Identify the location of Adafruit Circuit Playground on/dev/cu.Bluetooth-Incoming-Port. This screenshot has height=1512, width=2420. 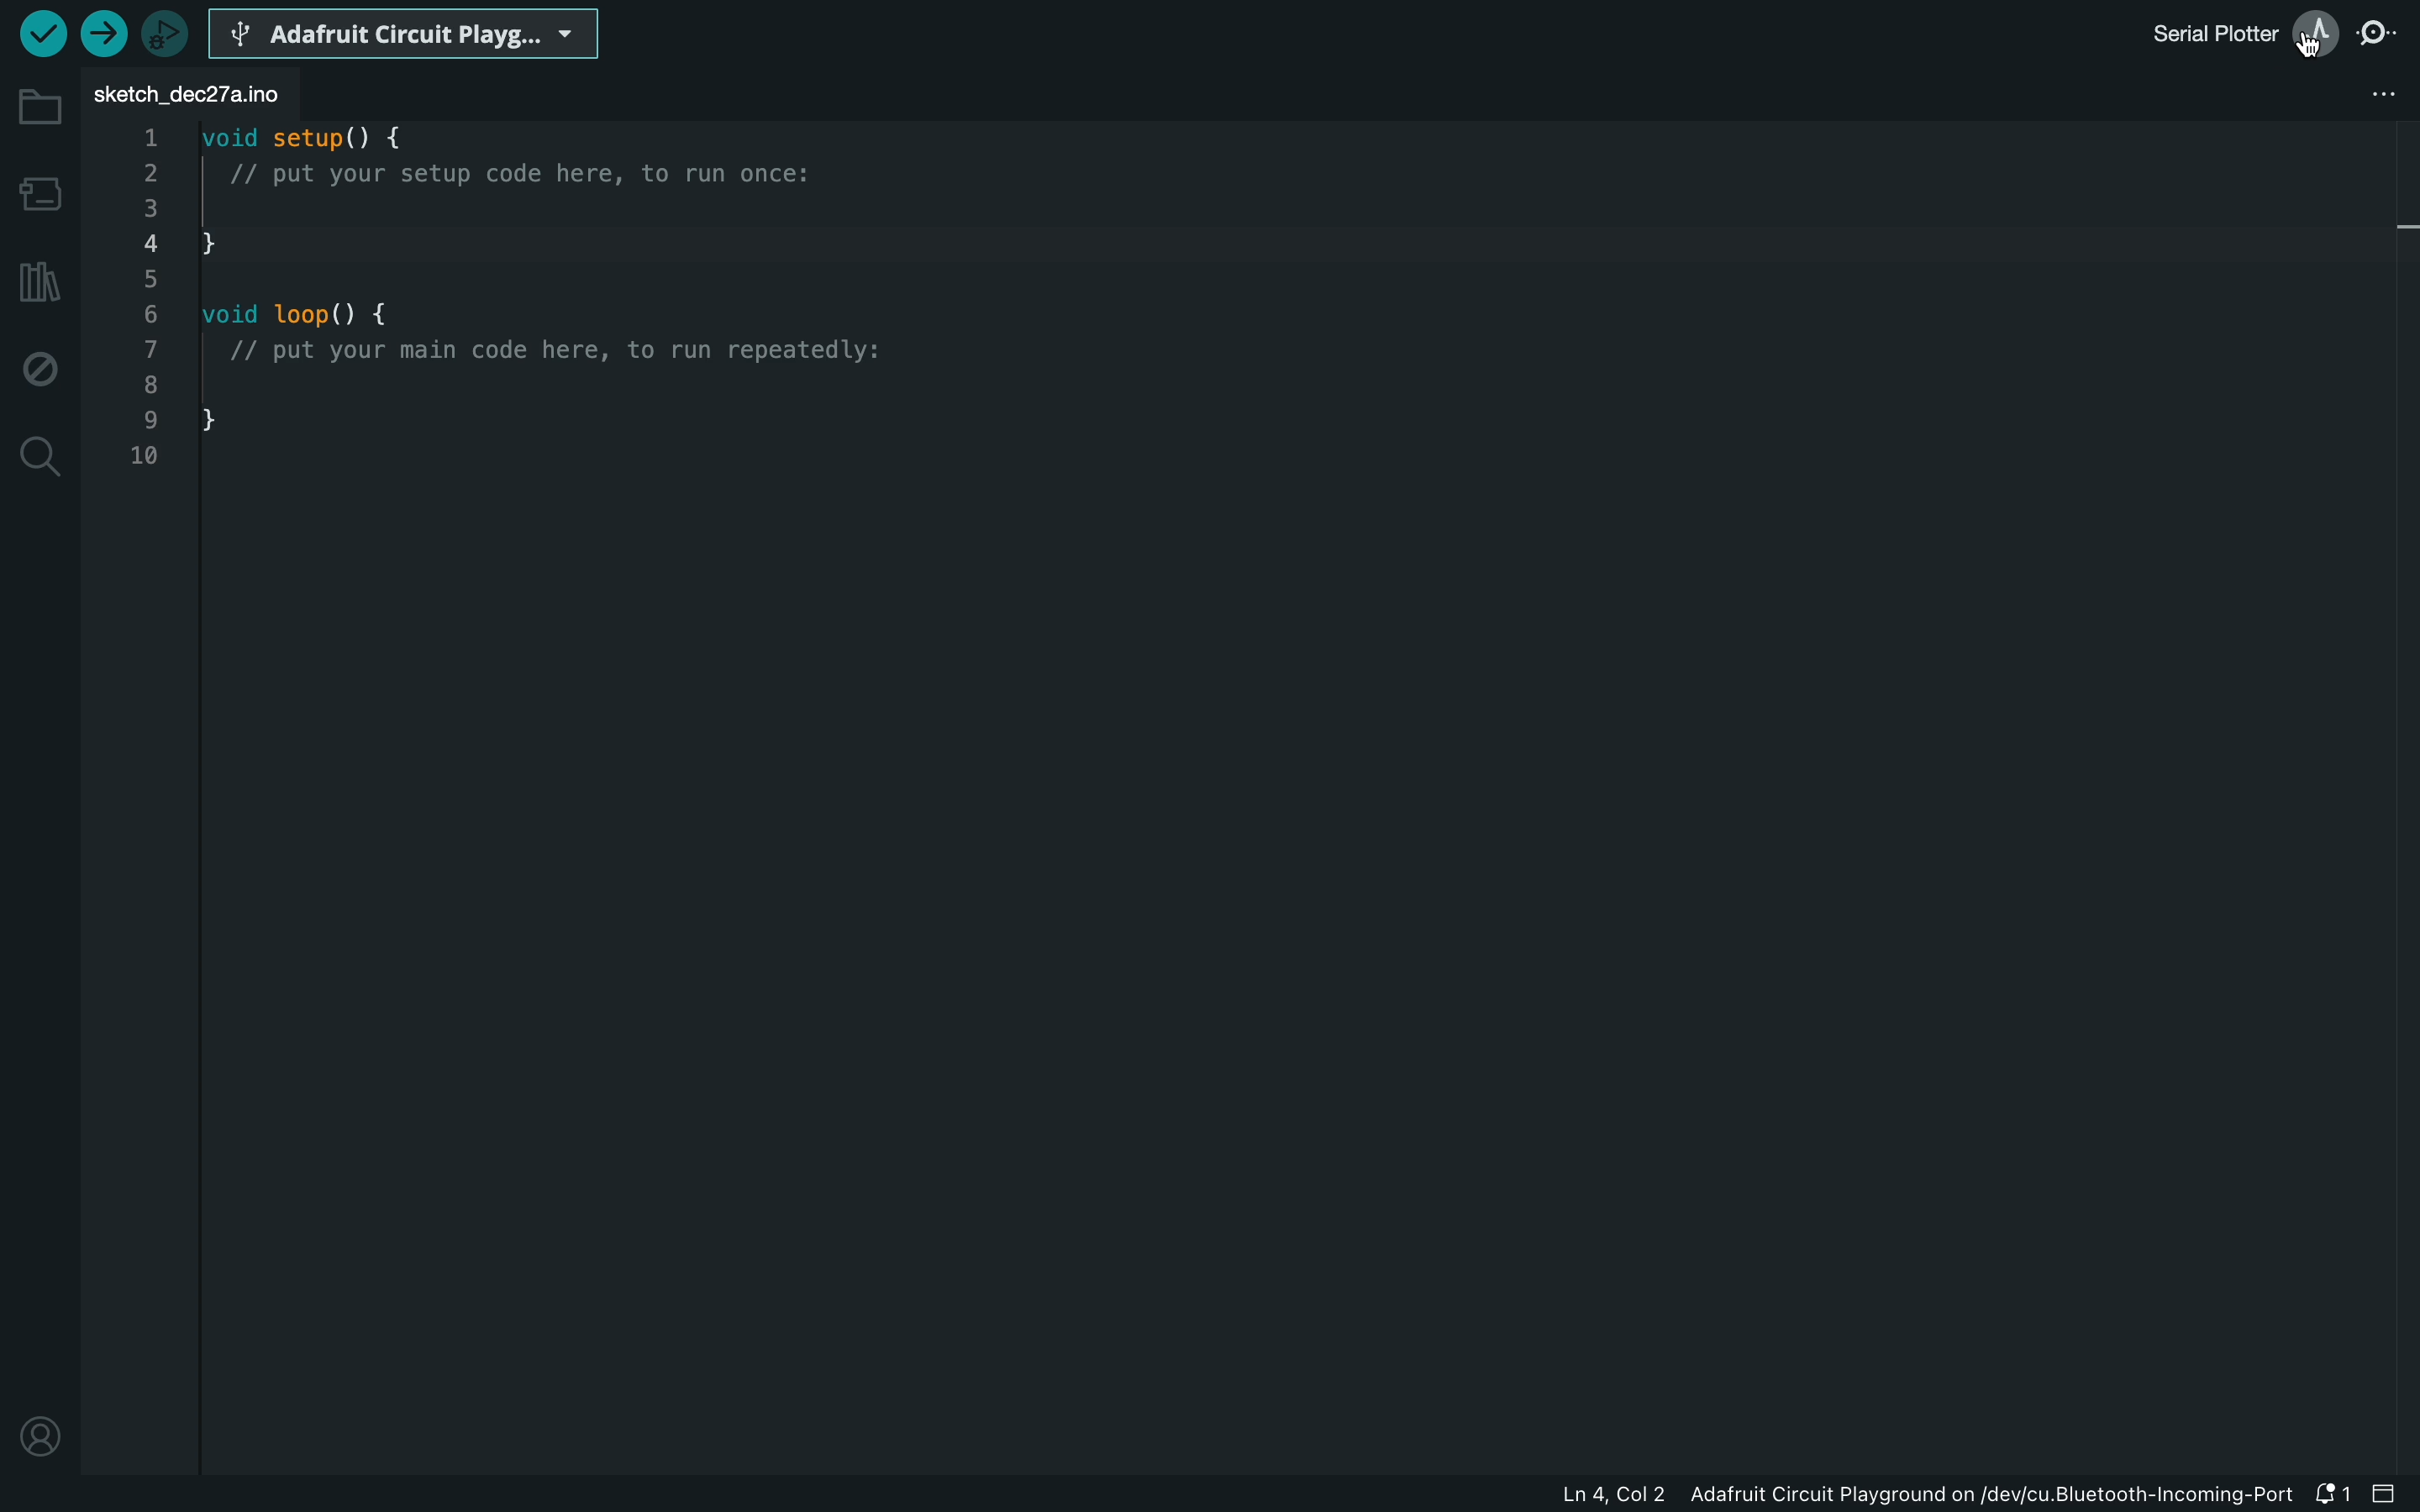
(1986, 1489).